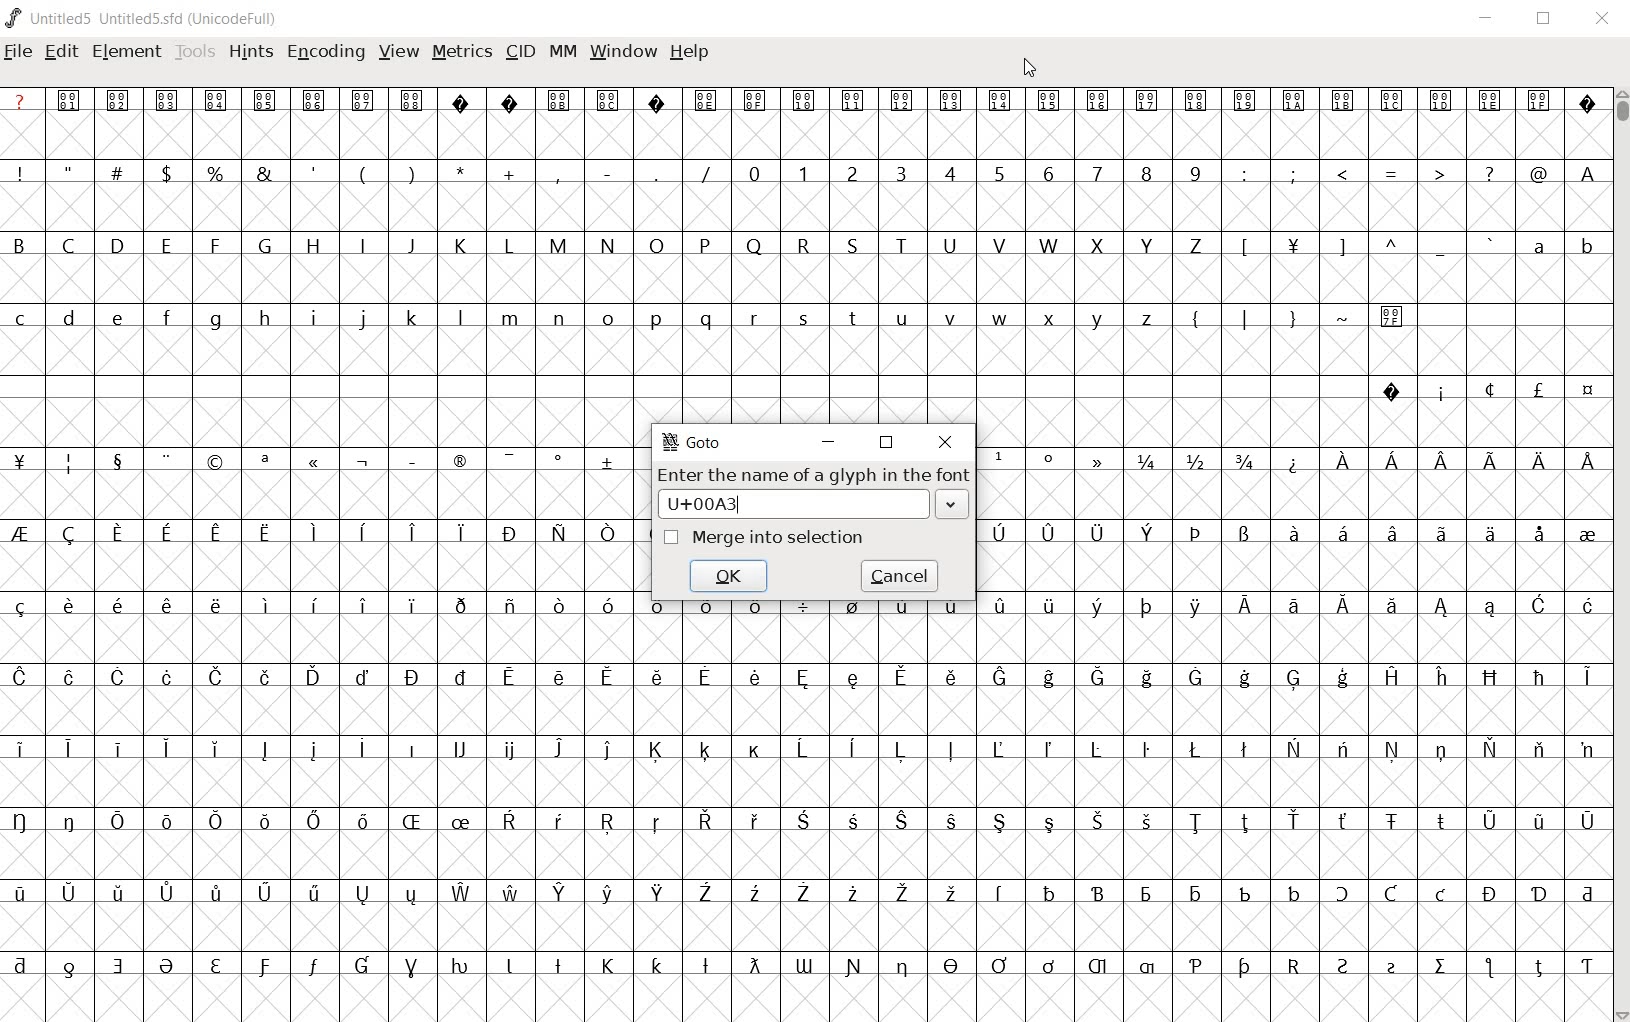  What do you see at coordinates (655, 750) in the screenshot?
I see `Symbol` at bounding box center [655, 750].